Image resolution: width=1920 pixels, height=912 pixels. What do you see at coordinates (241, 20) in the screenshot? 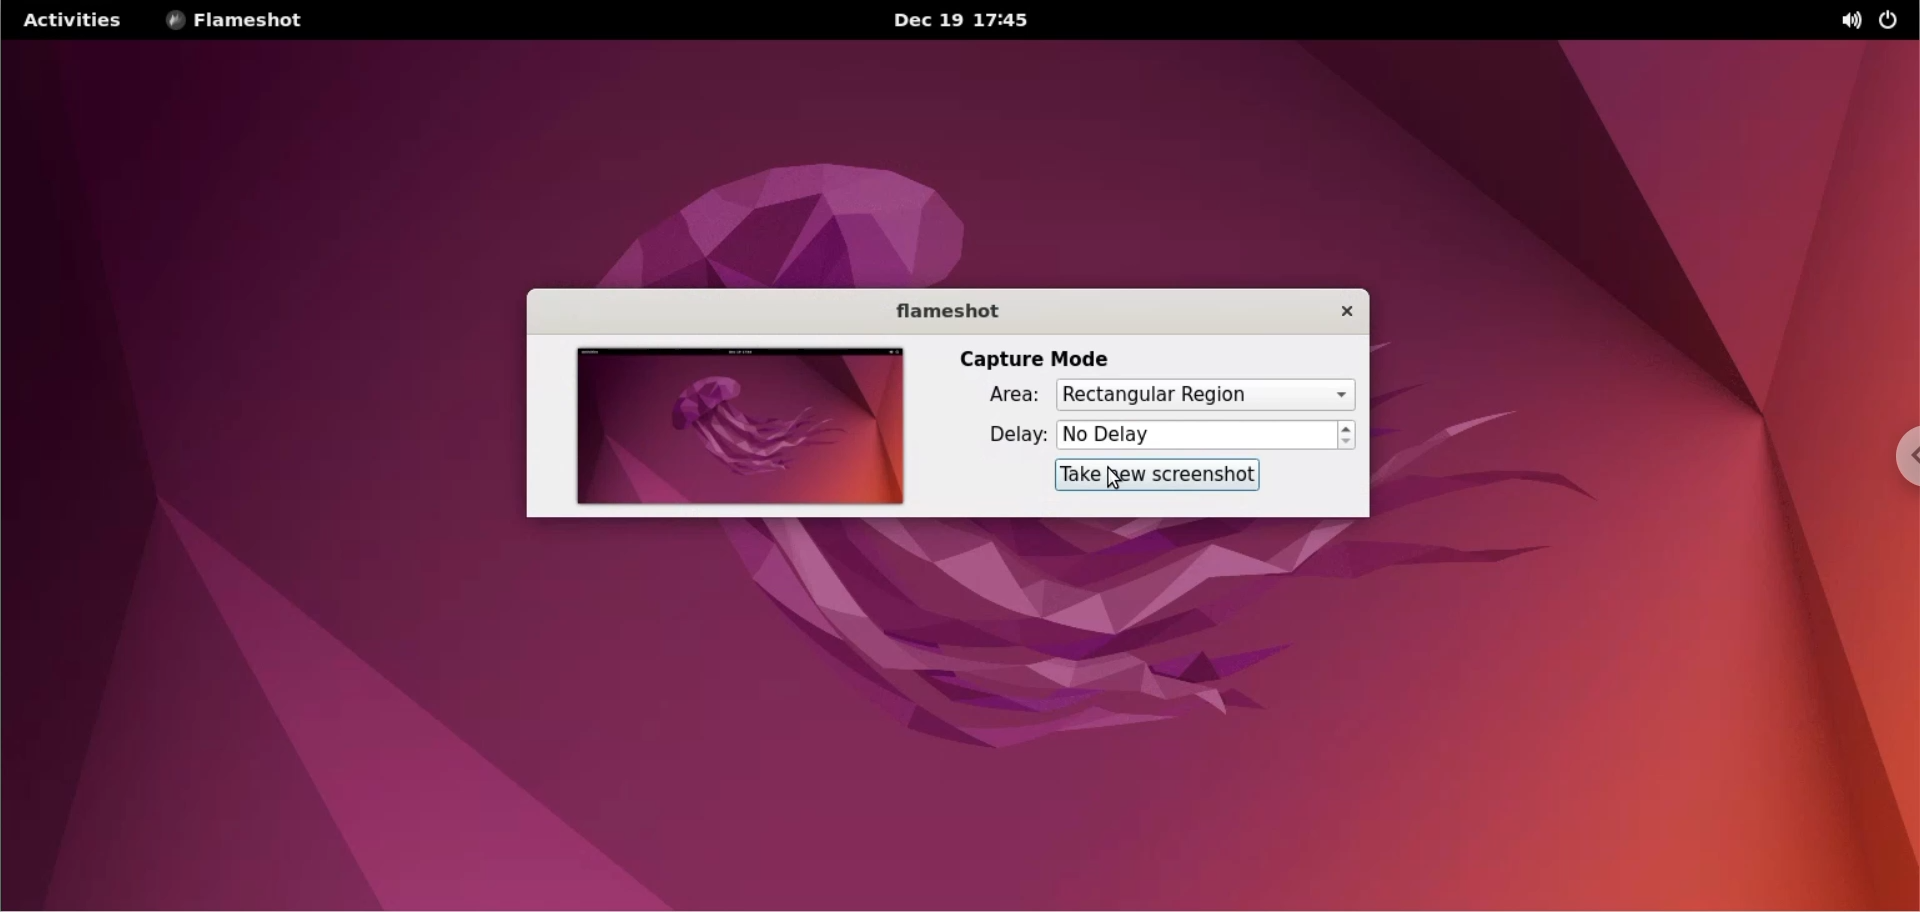
I see `flameshot options` at bounding box center [241, 20].